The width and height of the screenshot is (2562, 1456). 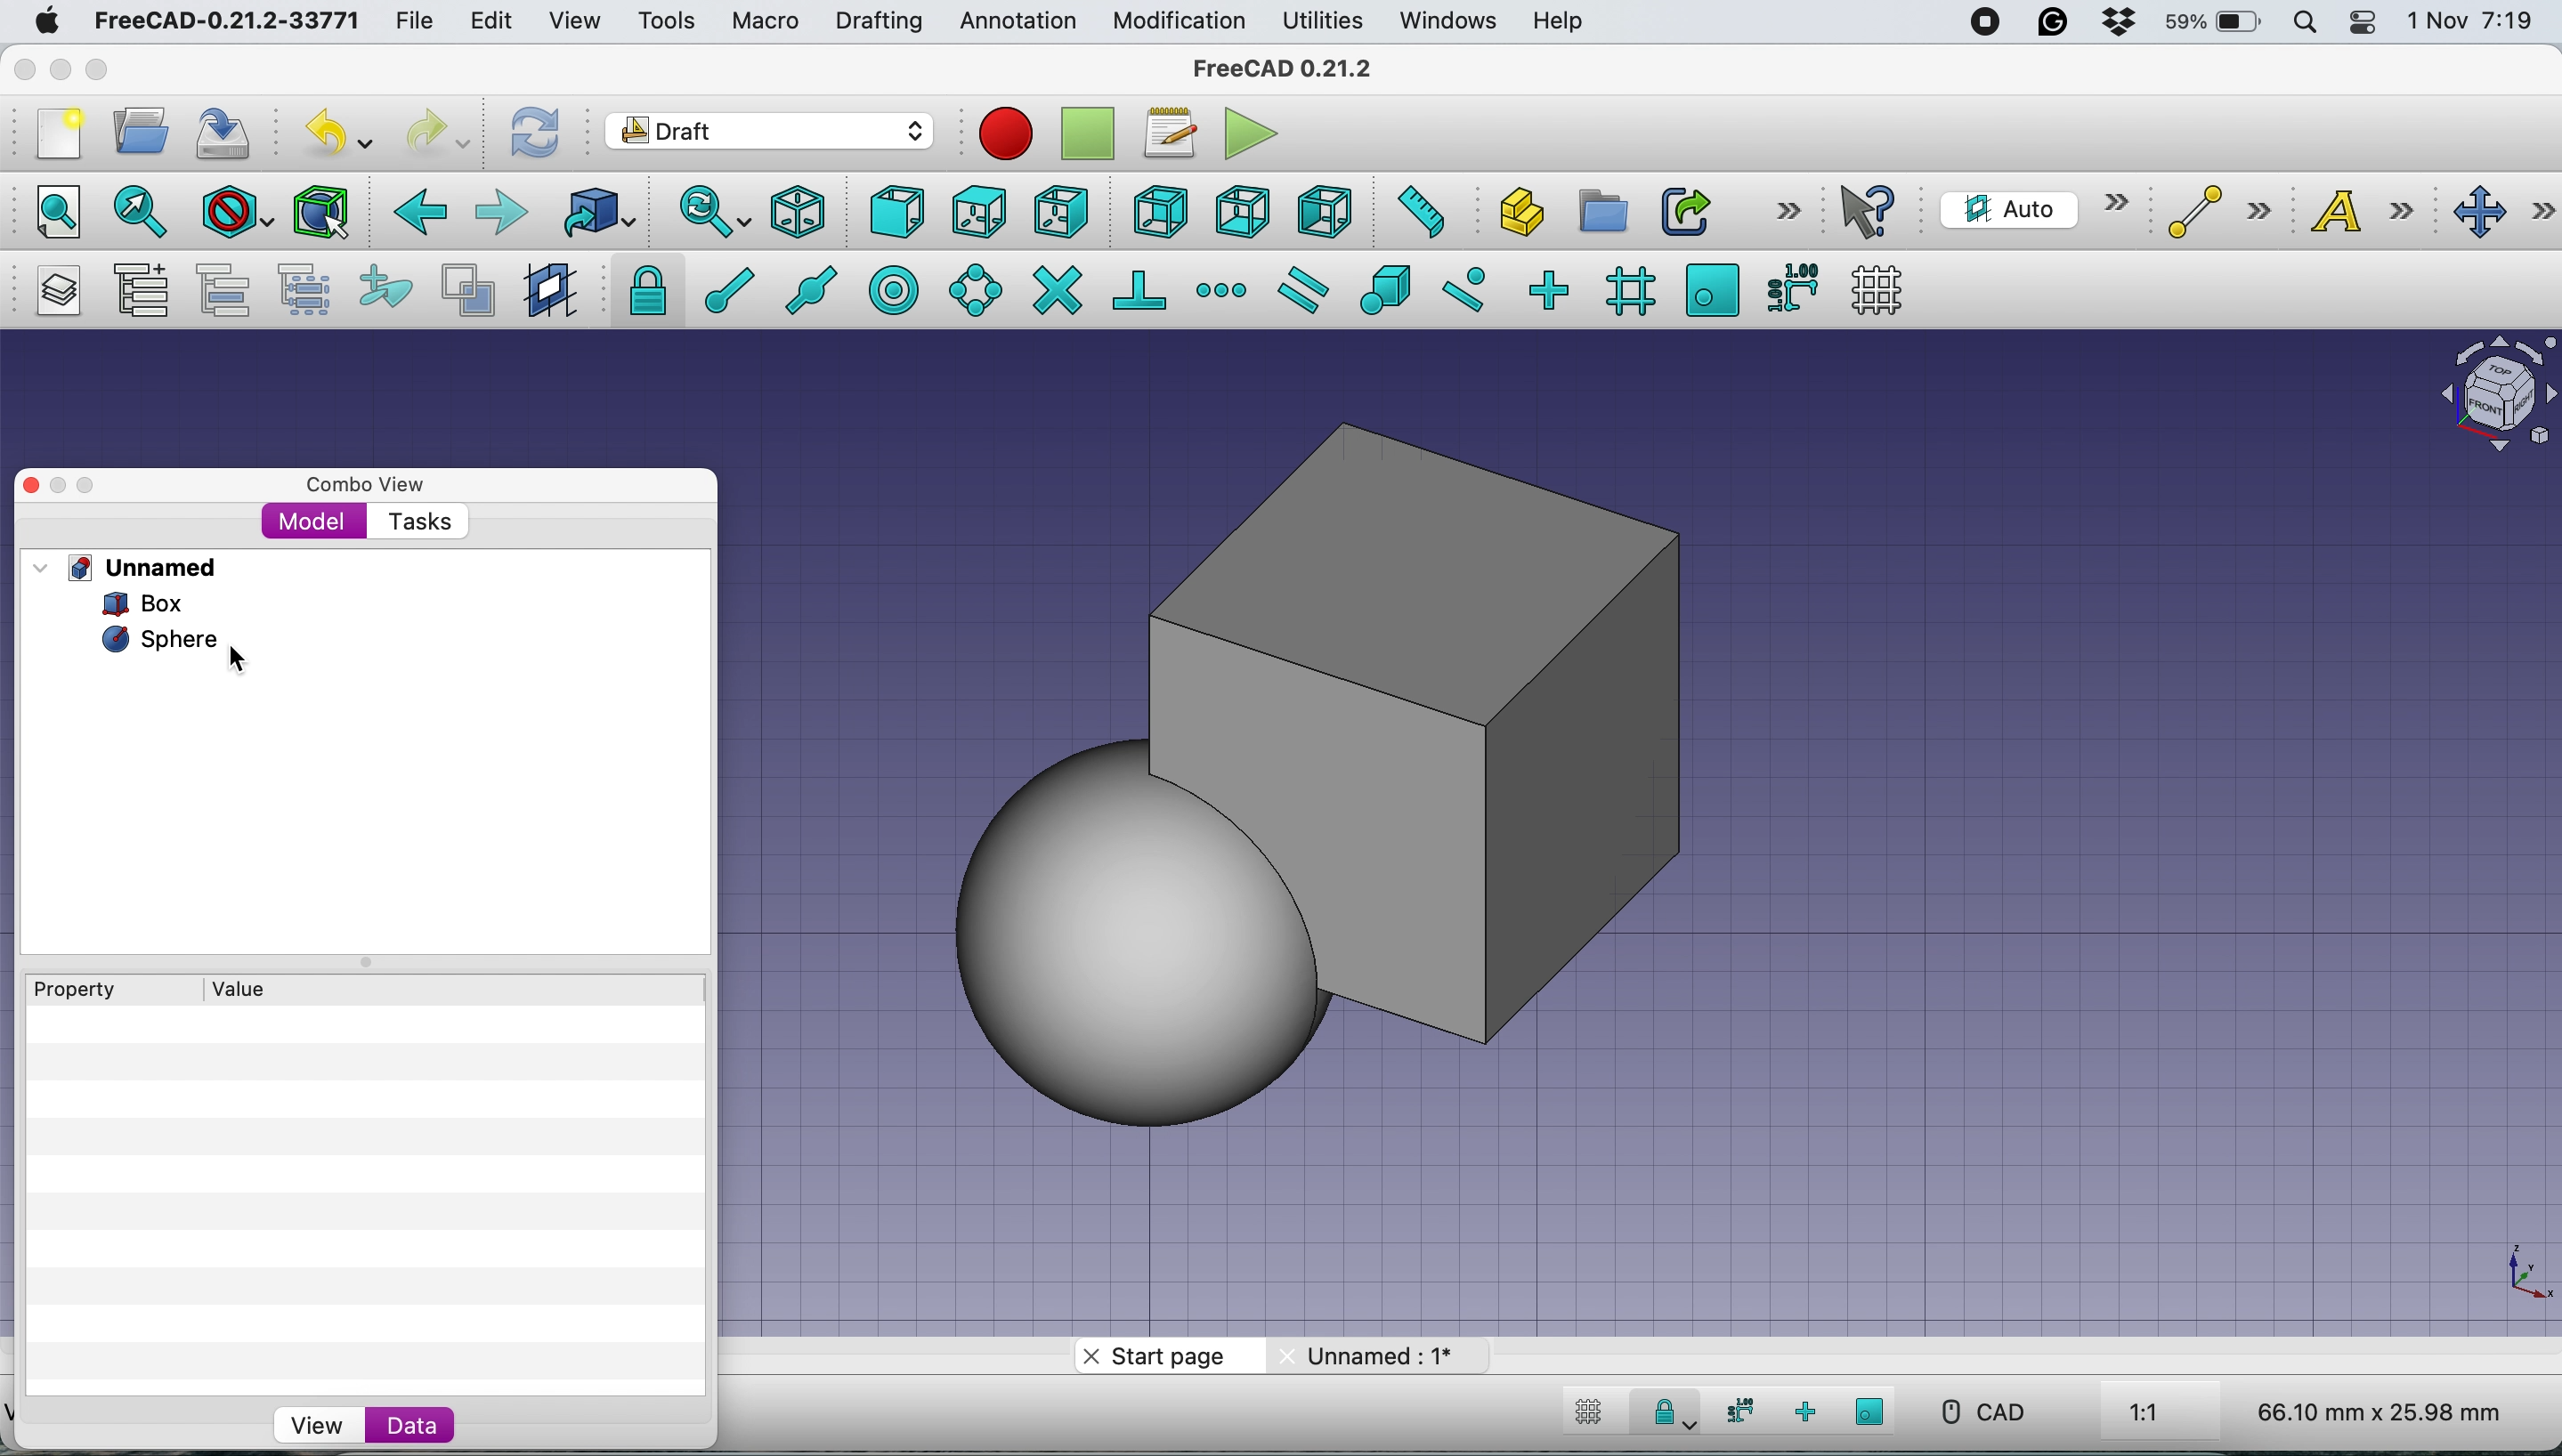 What do you see at coordinates (1093, 134) in the screenshot?
I see `stop recording macros` at bounding box center [1093, 134].